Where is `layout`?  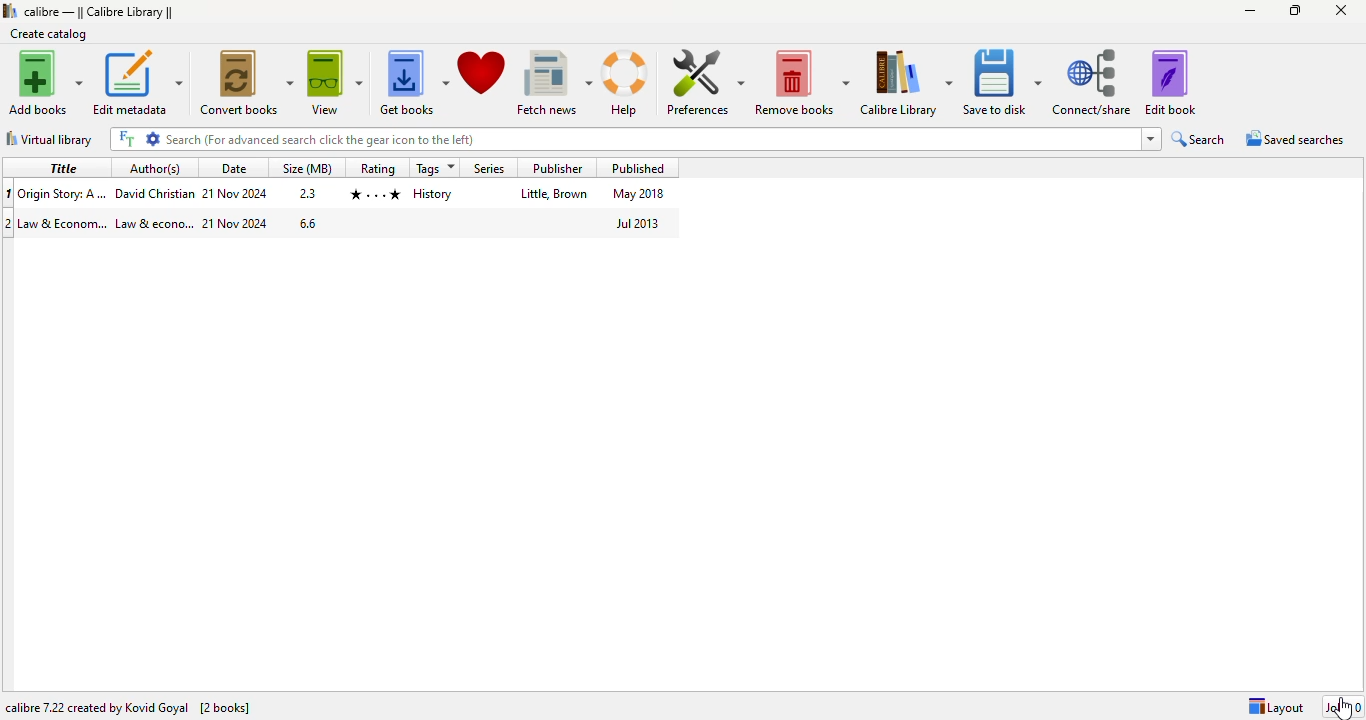 layout is located at coordinates (1276, 707).